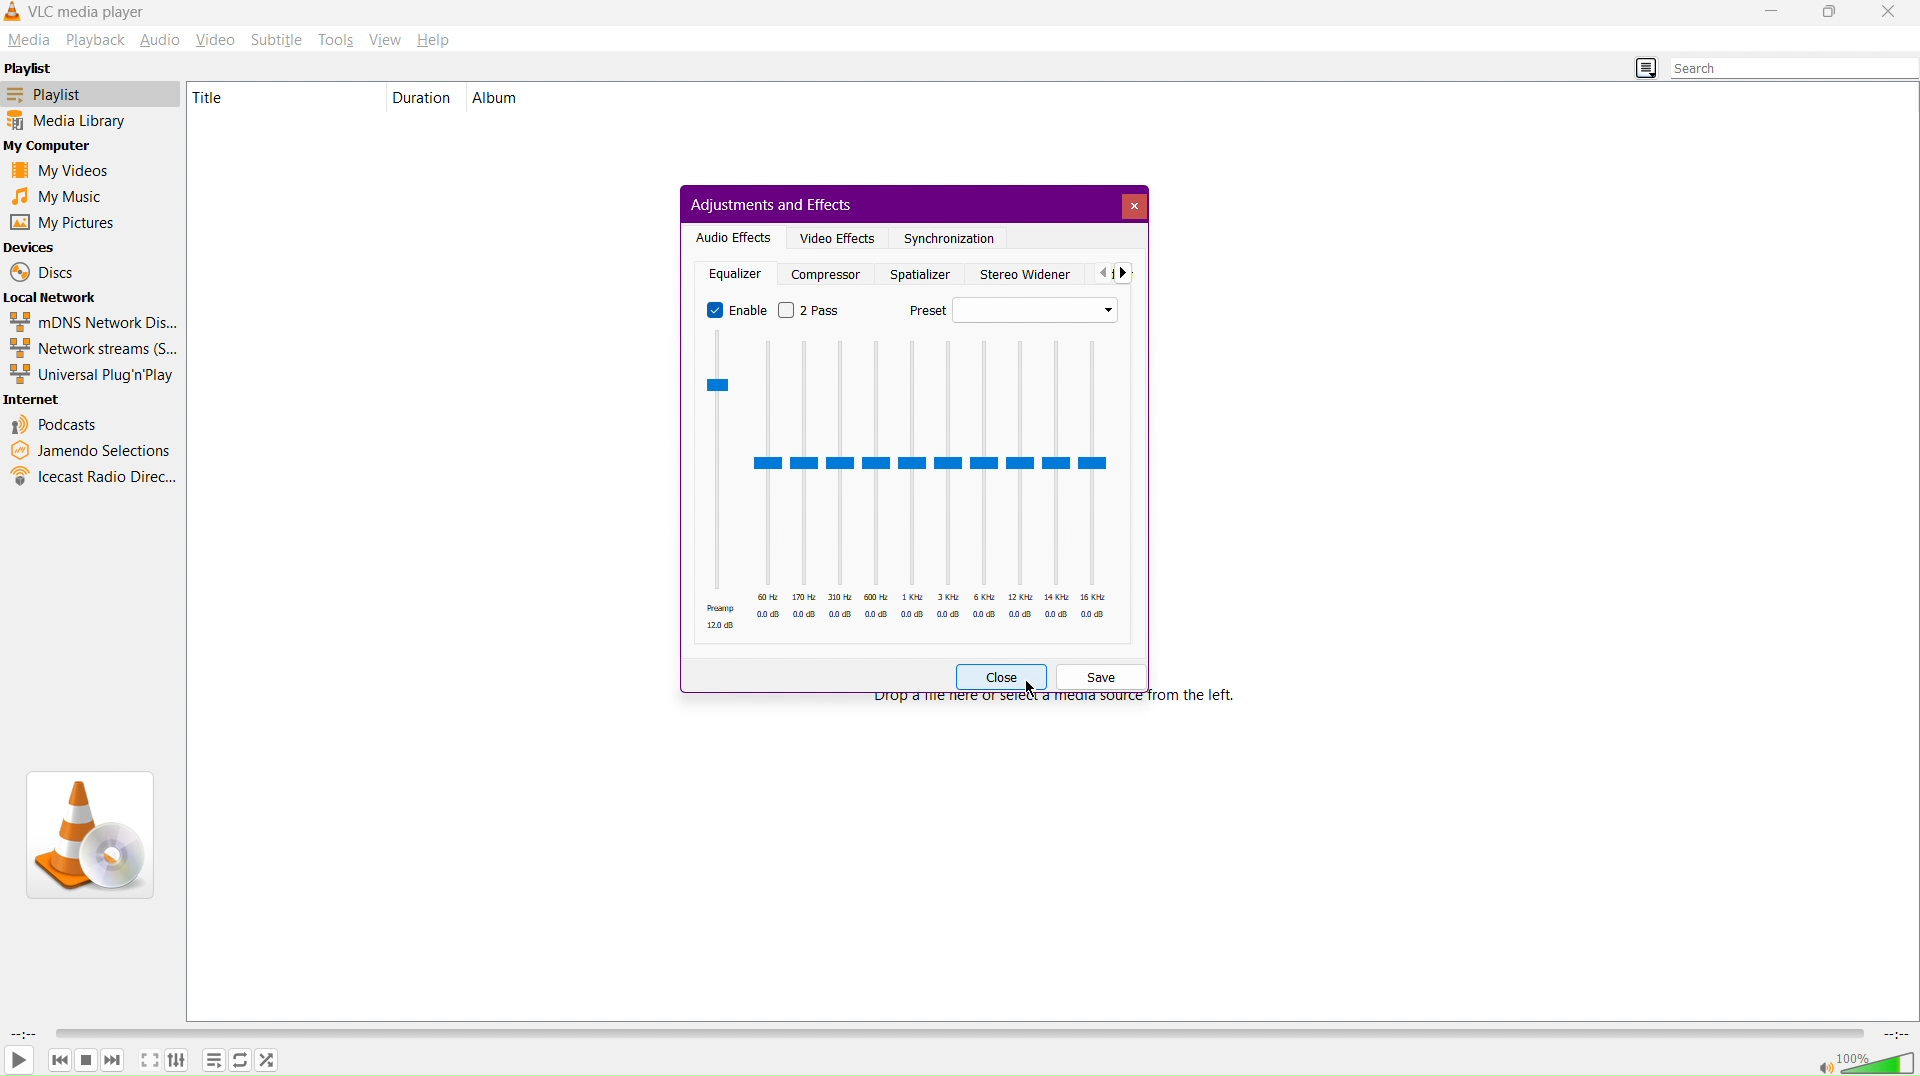 The width and height of the screenshot is (1920, 1076). What do you see at coordinates (1095, 479) in the screenshot?
I see `16 KHz` at bounding box center [1095, 479].